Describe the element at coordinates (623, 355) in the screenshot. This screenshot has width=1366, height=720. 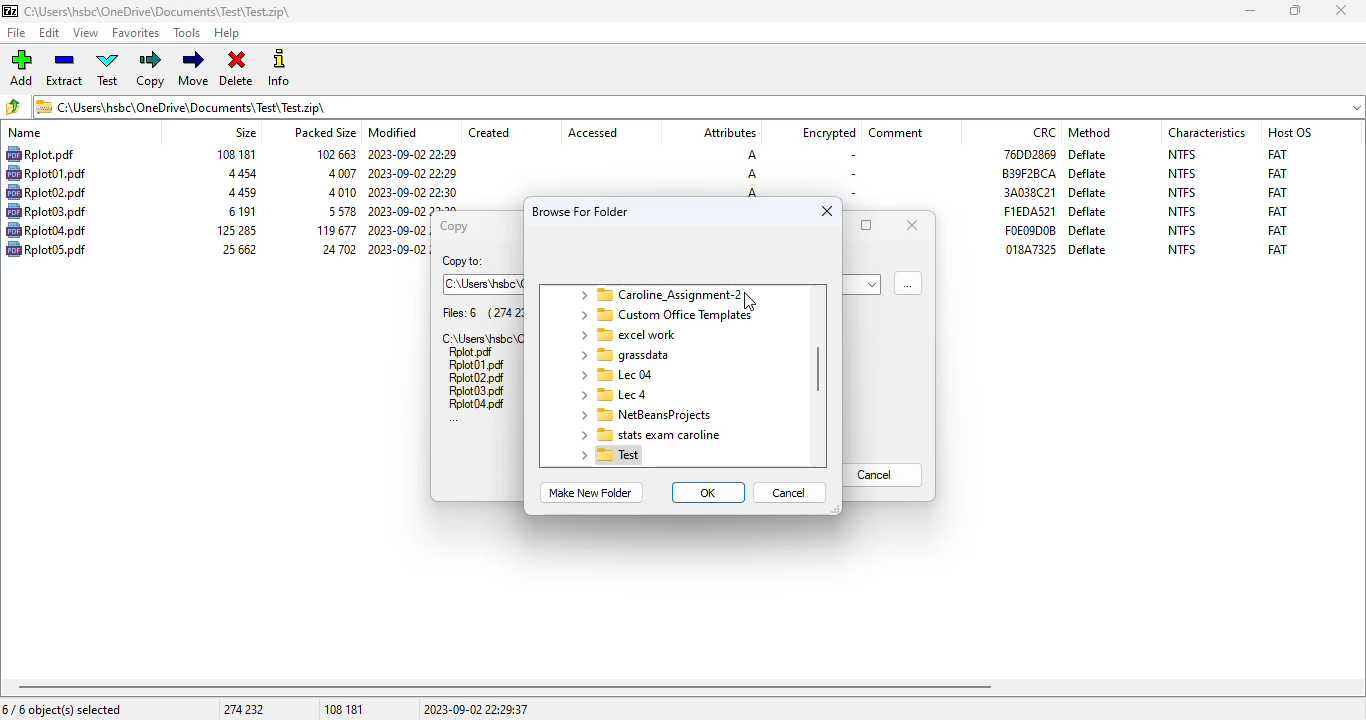
I see `folder name` at that location.